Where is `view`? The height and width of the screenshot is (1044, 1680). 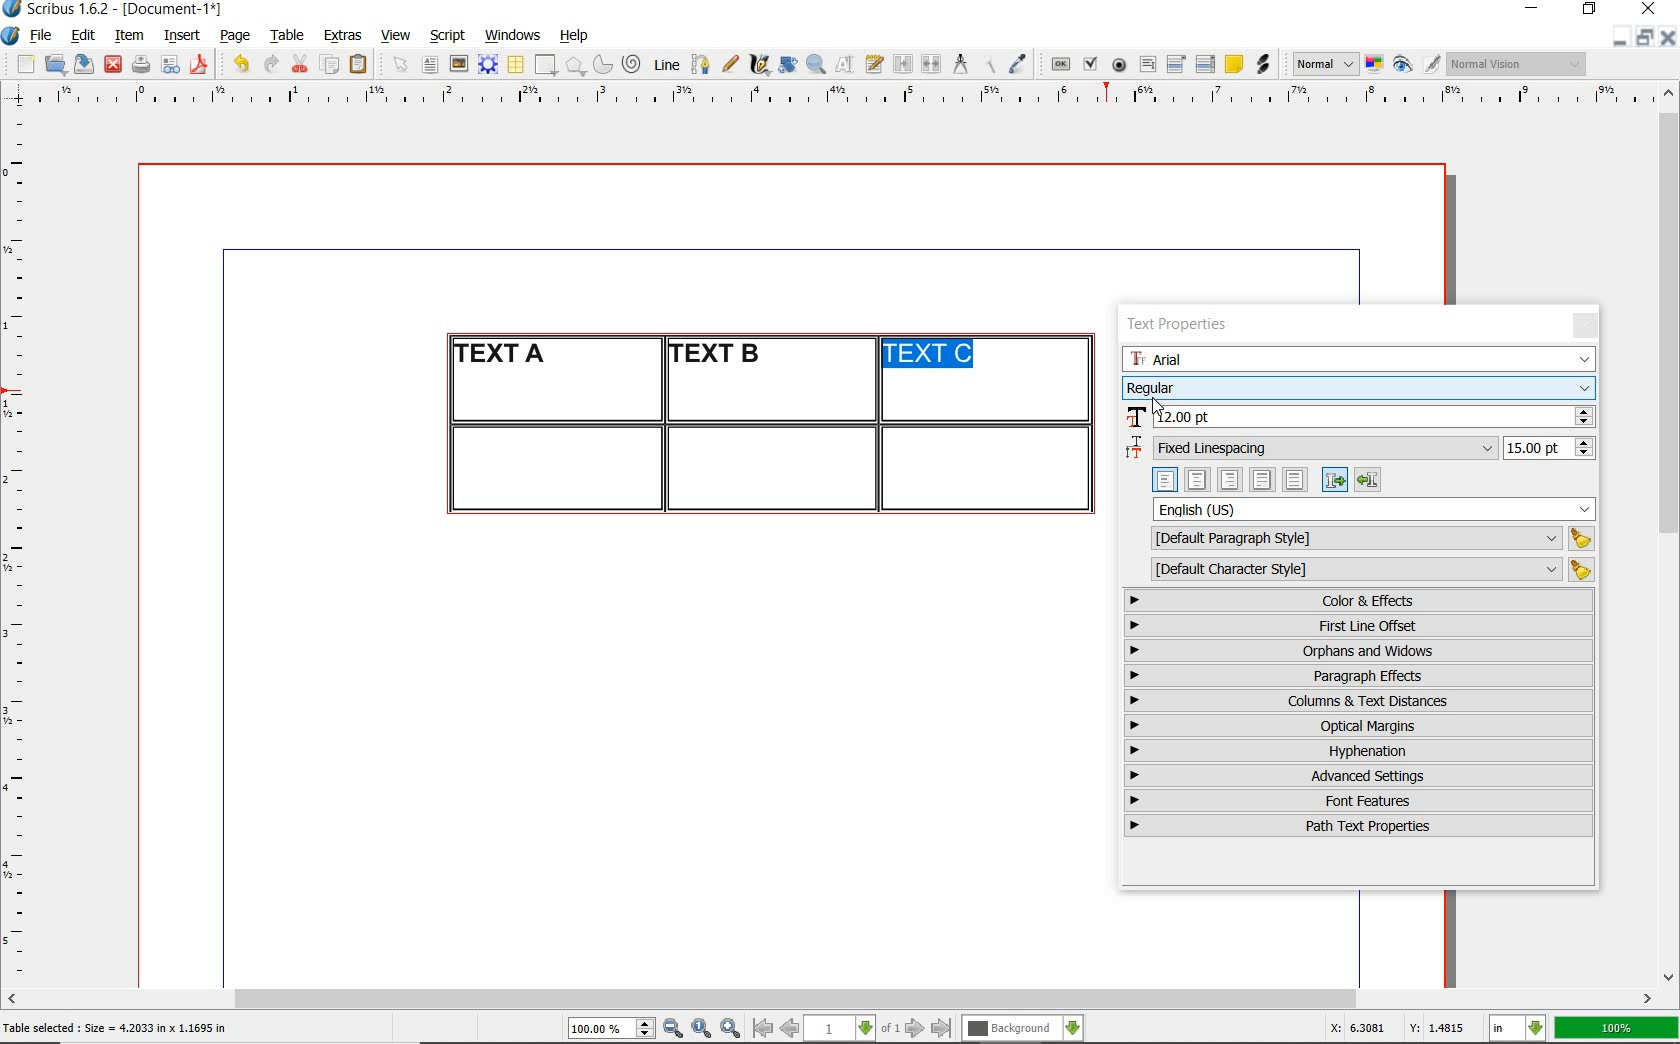
view is located at coordinates (396, 35).